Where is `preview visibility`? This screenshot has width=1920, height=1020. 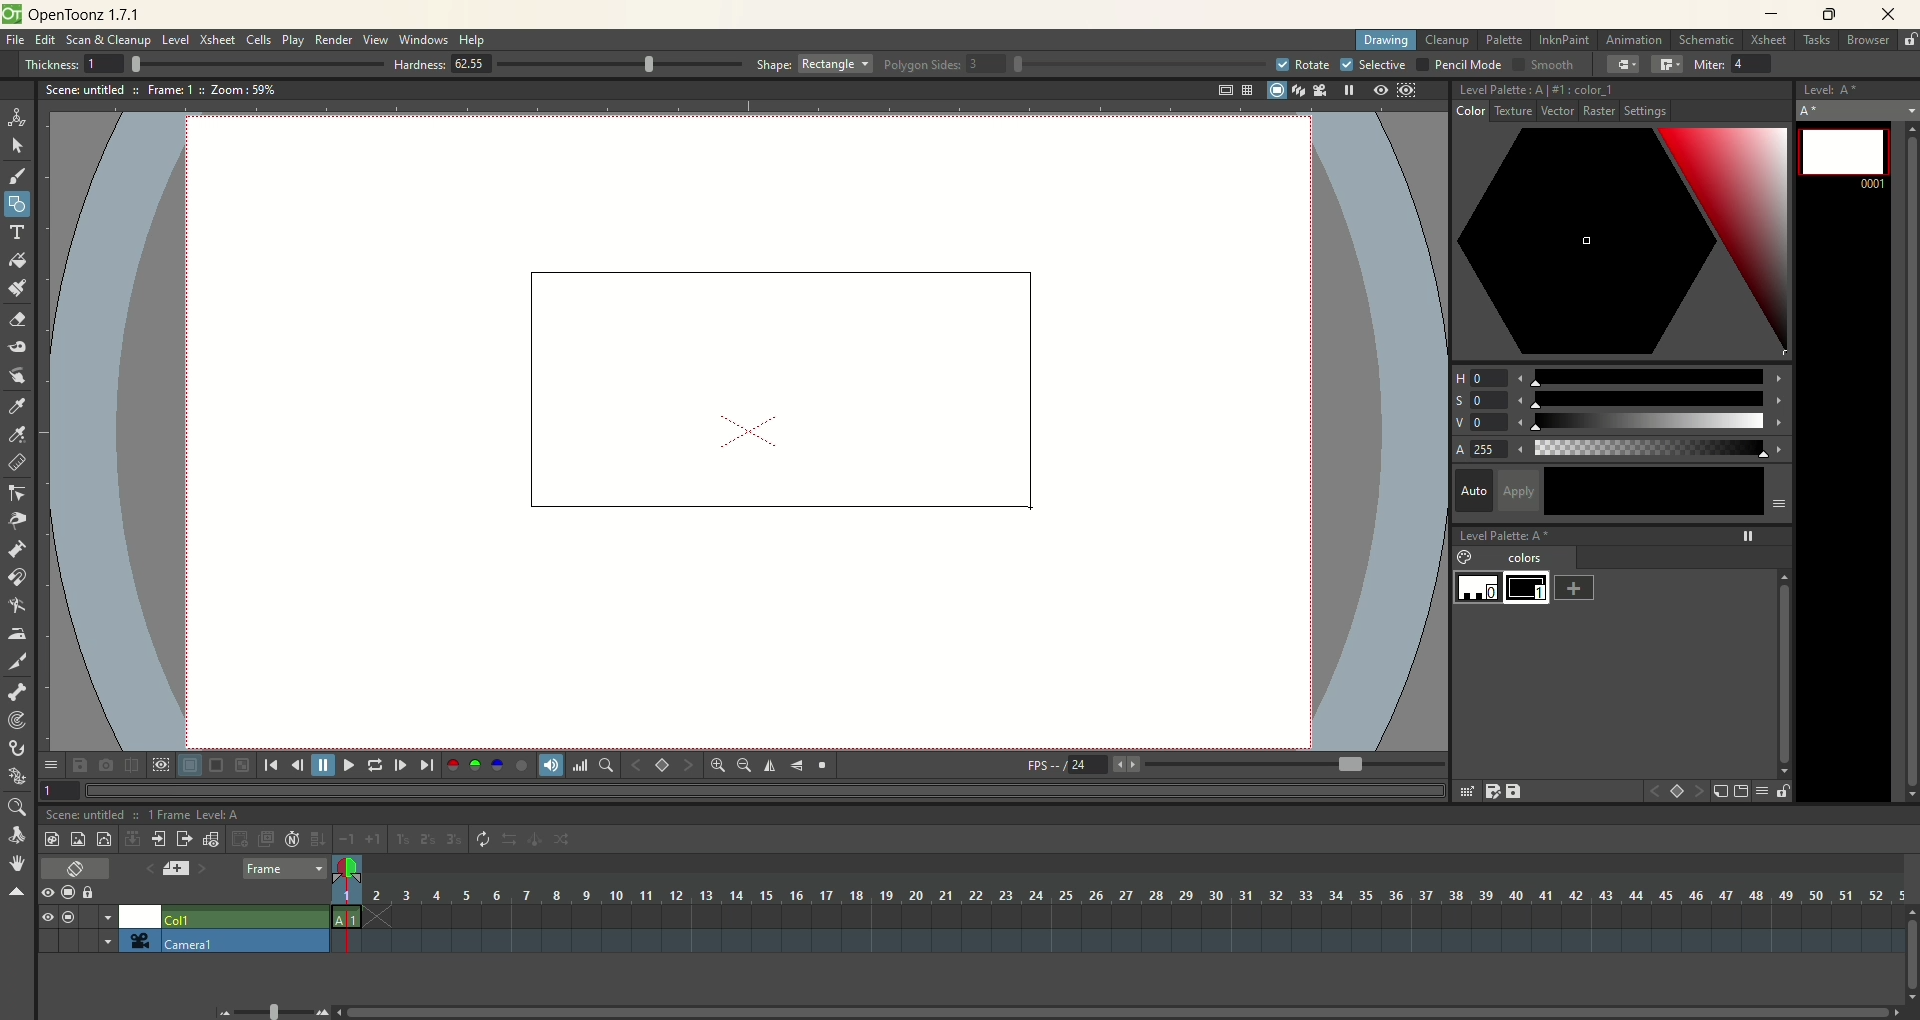
preview visibility is located at coordinates (47, 894).